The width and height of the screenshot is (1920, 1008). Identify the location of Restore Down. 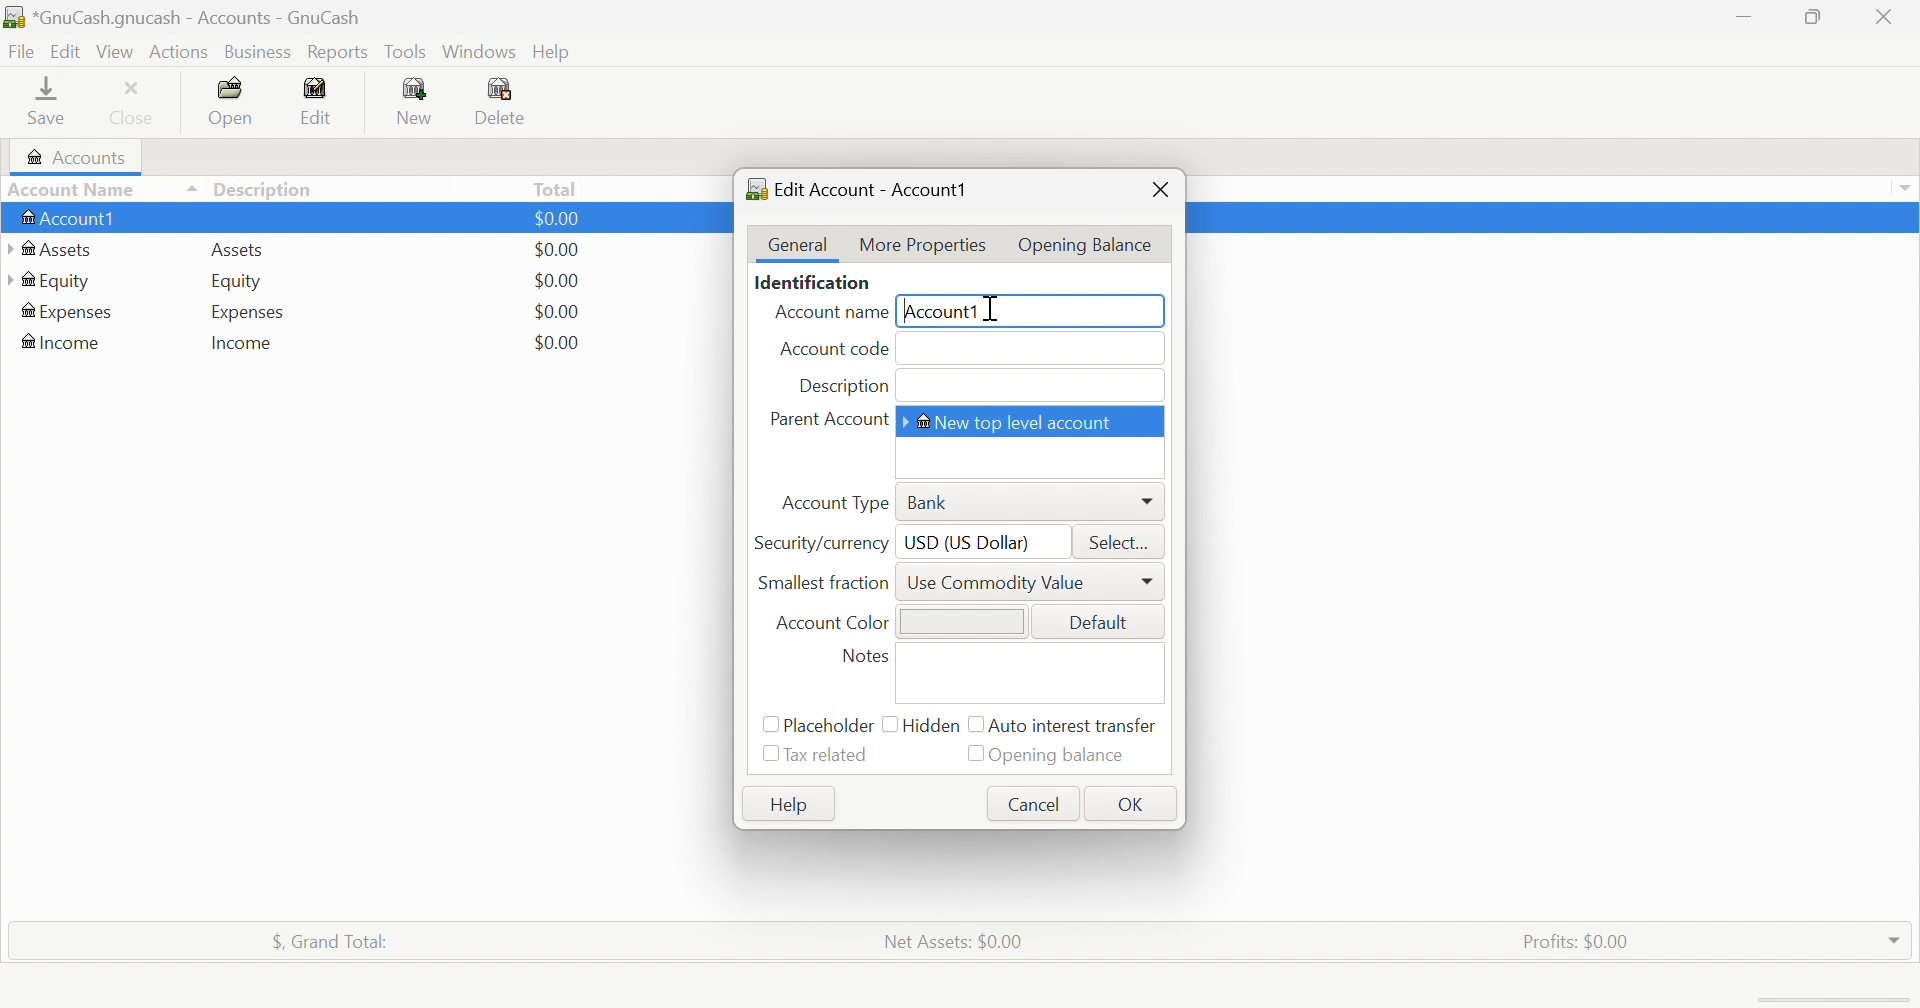
(1814, 17).